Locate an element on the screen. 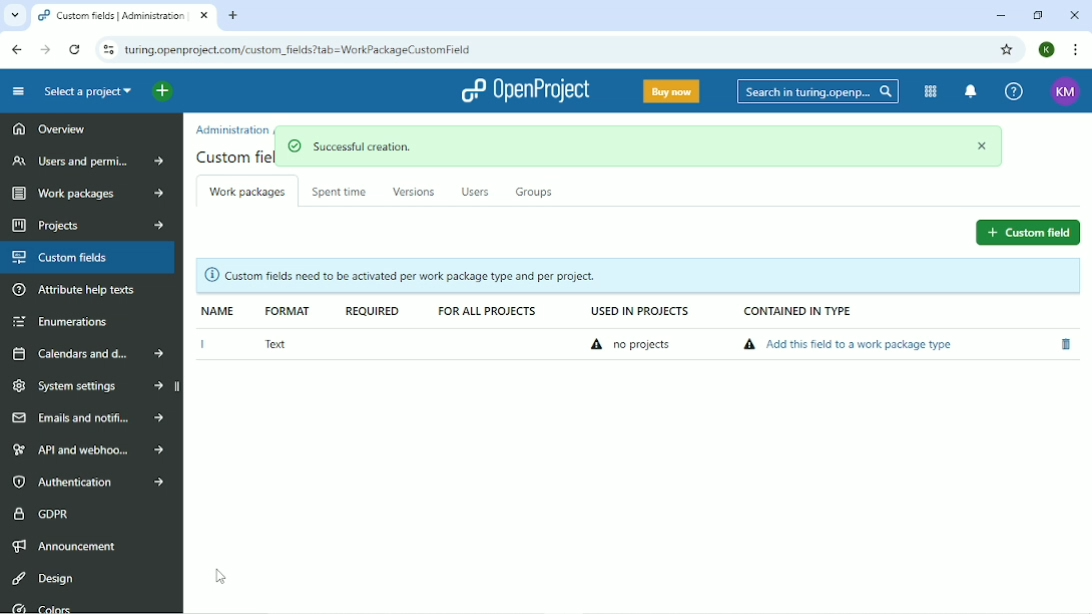  View site information is located at coordinates (107, 50).